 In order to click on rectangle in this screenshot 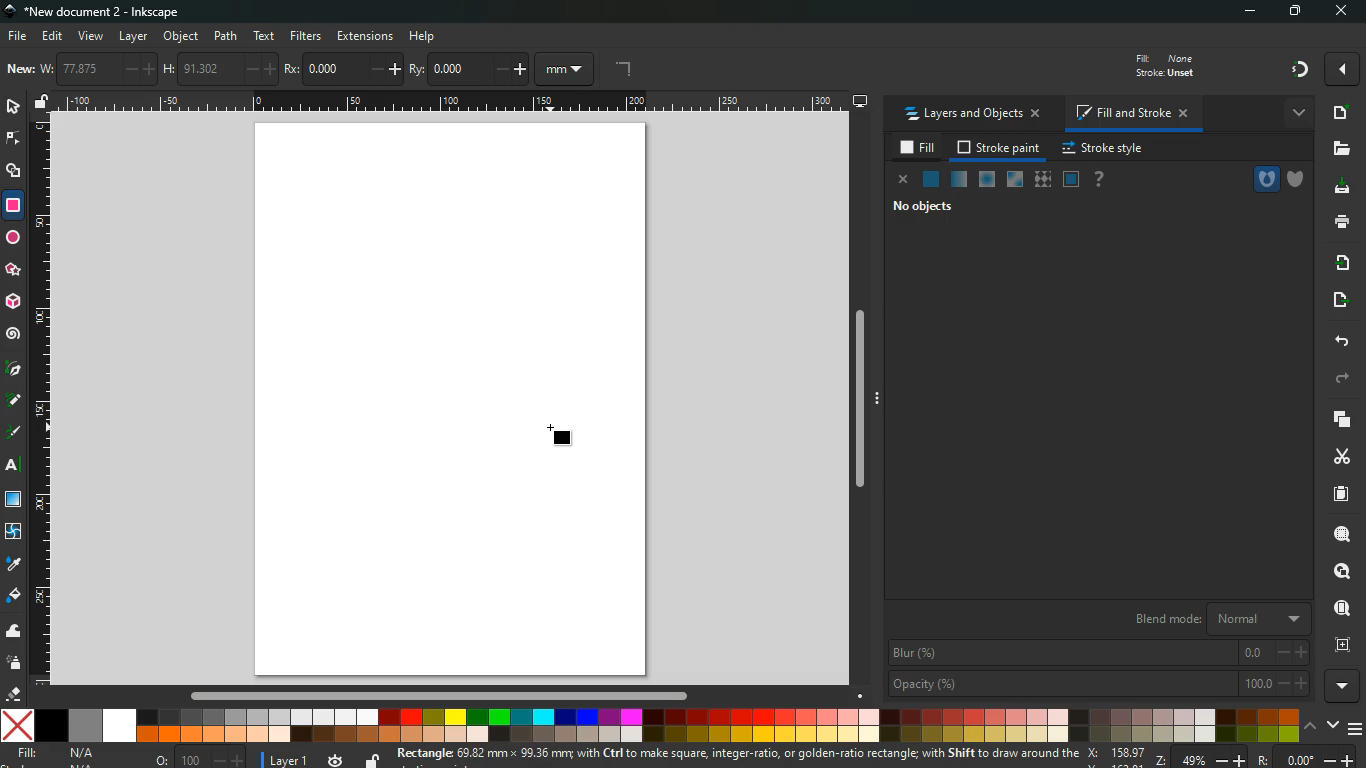, I will do `click(562, 441)`.